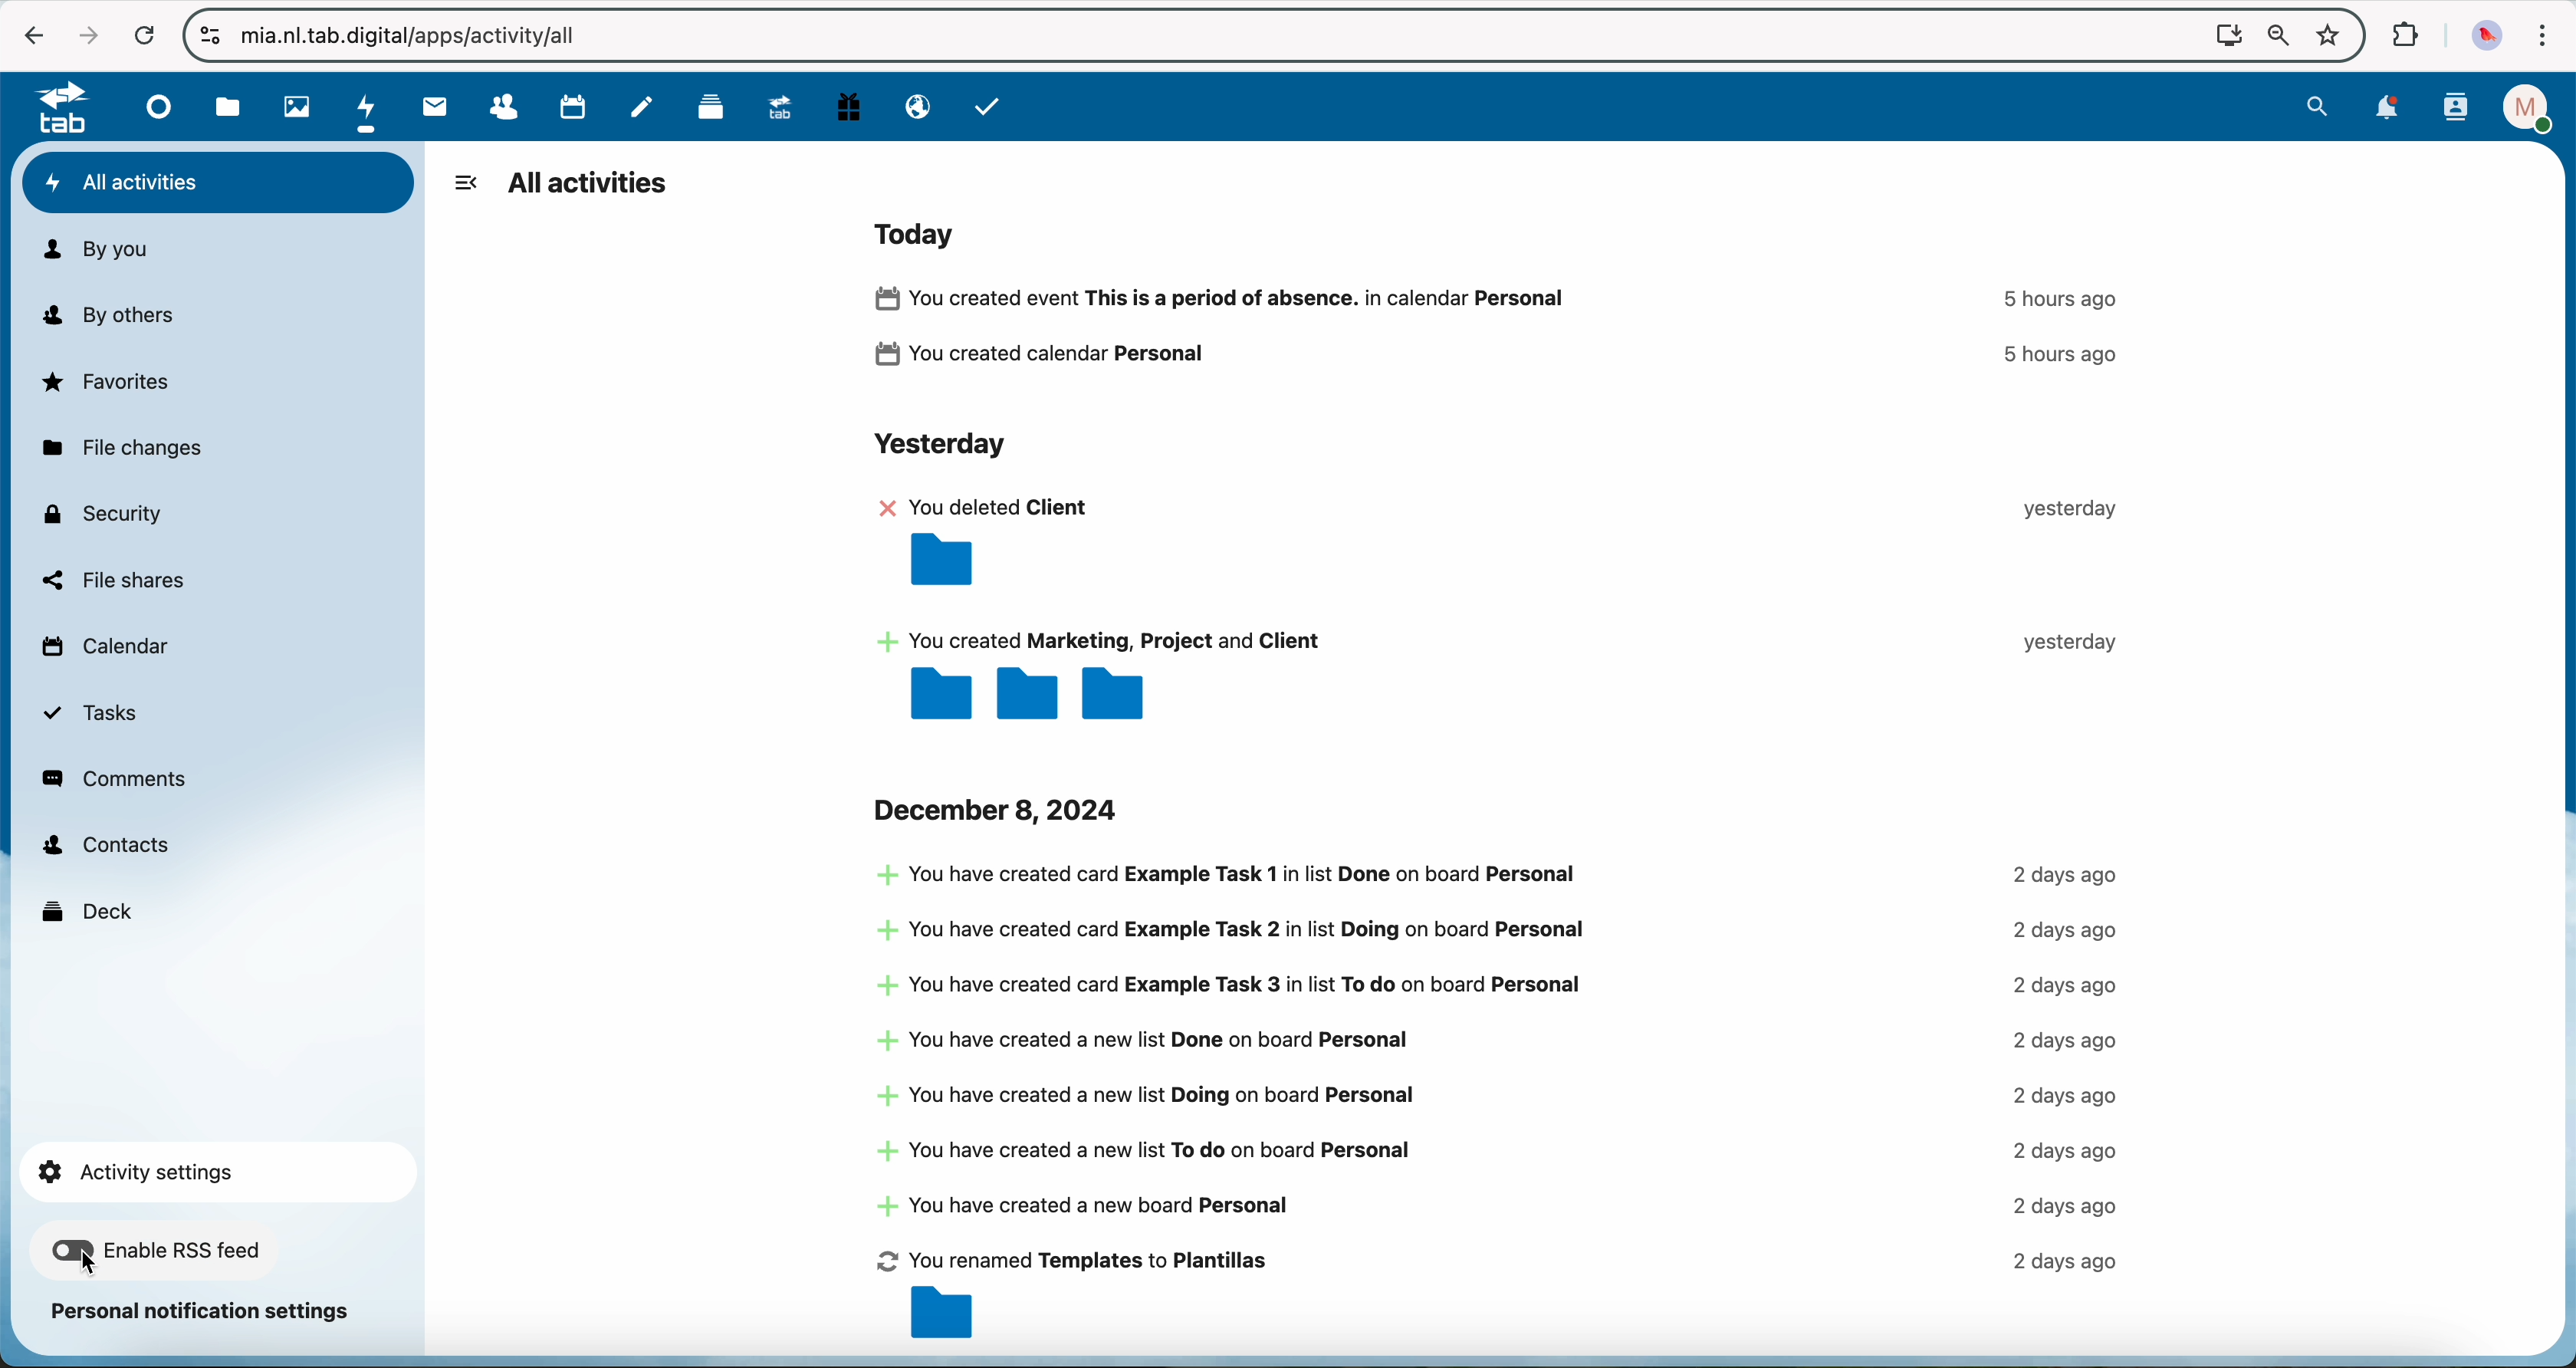 This screenshot has width=2576, height=1368. What do you see at coordinates (1507, 331) in the screenshot?
I see `activity` at bounding box center [1507, 331].